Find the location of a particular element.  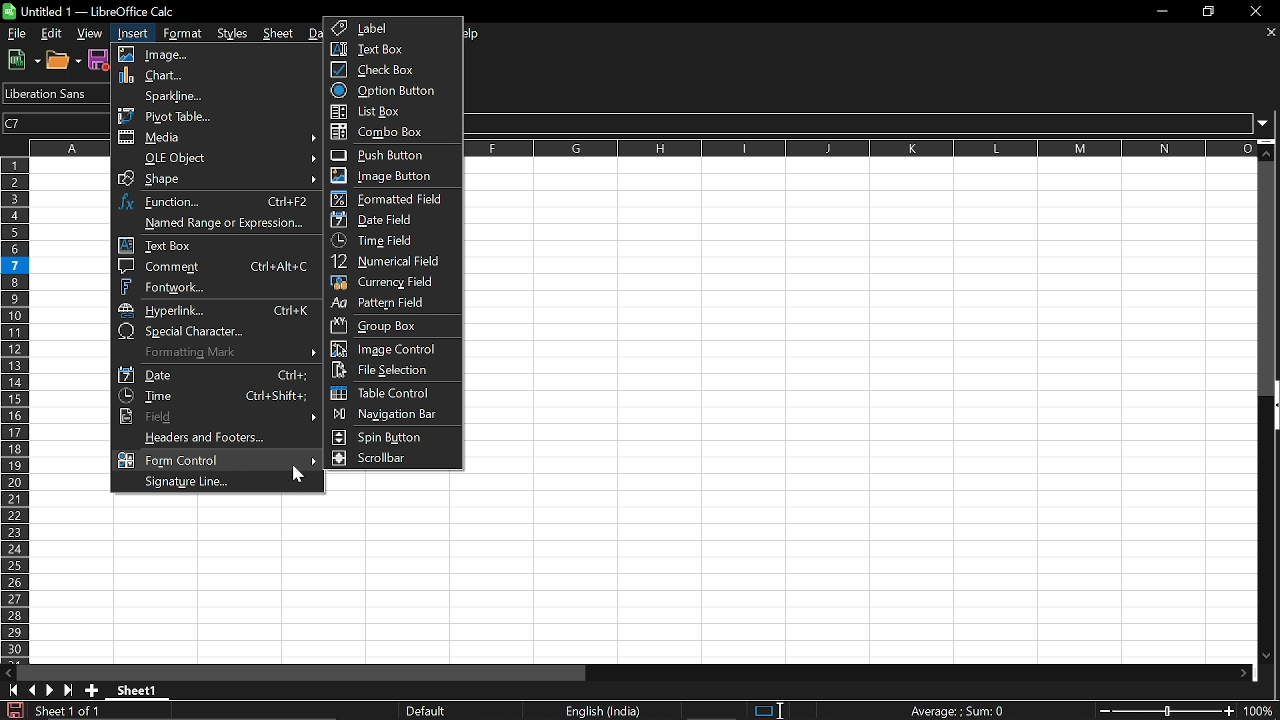

Pivot table is located at coordinates (212, 115).